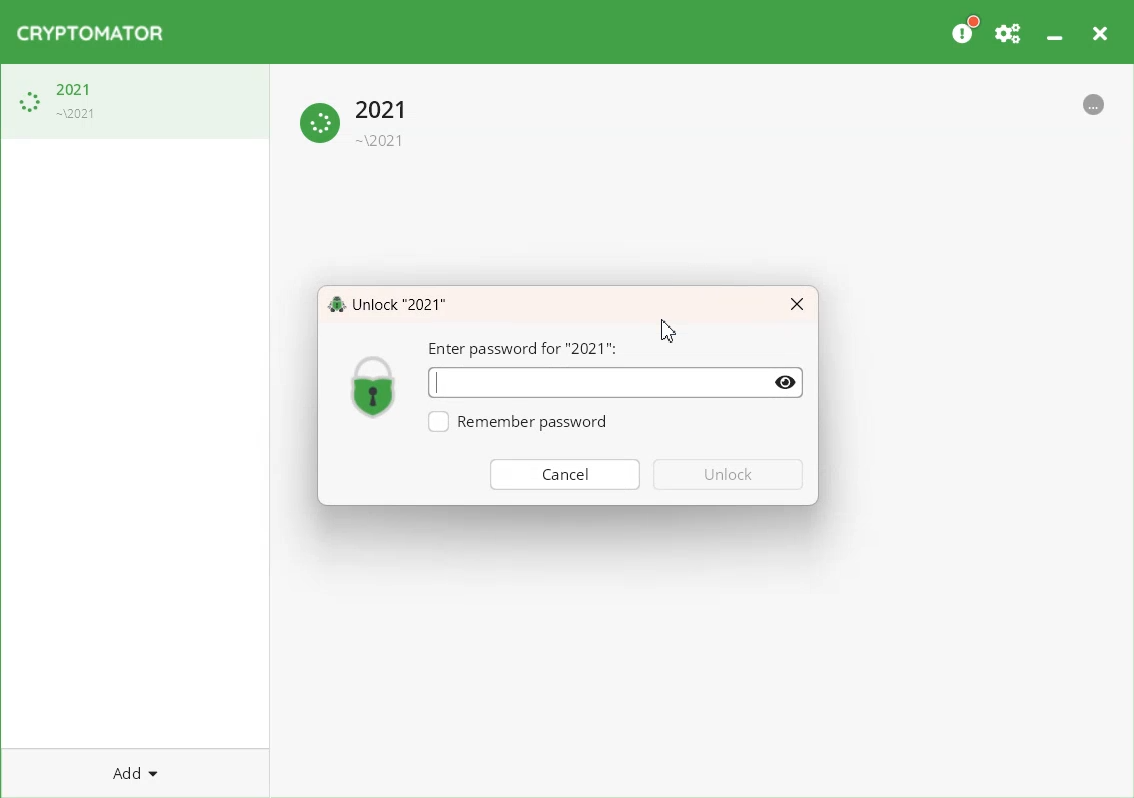 The width and height of the screenshot is (1134, 798). What do you see at coordinates (135, 101) in the screenshot?
I see `Loading Vault` at bounding box center [135, 101].